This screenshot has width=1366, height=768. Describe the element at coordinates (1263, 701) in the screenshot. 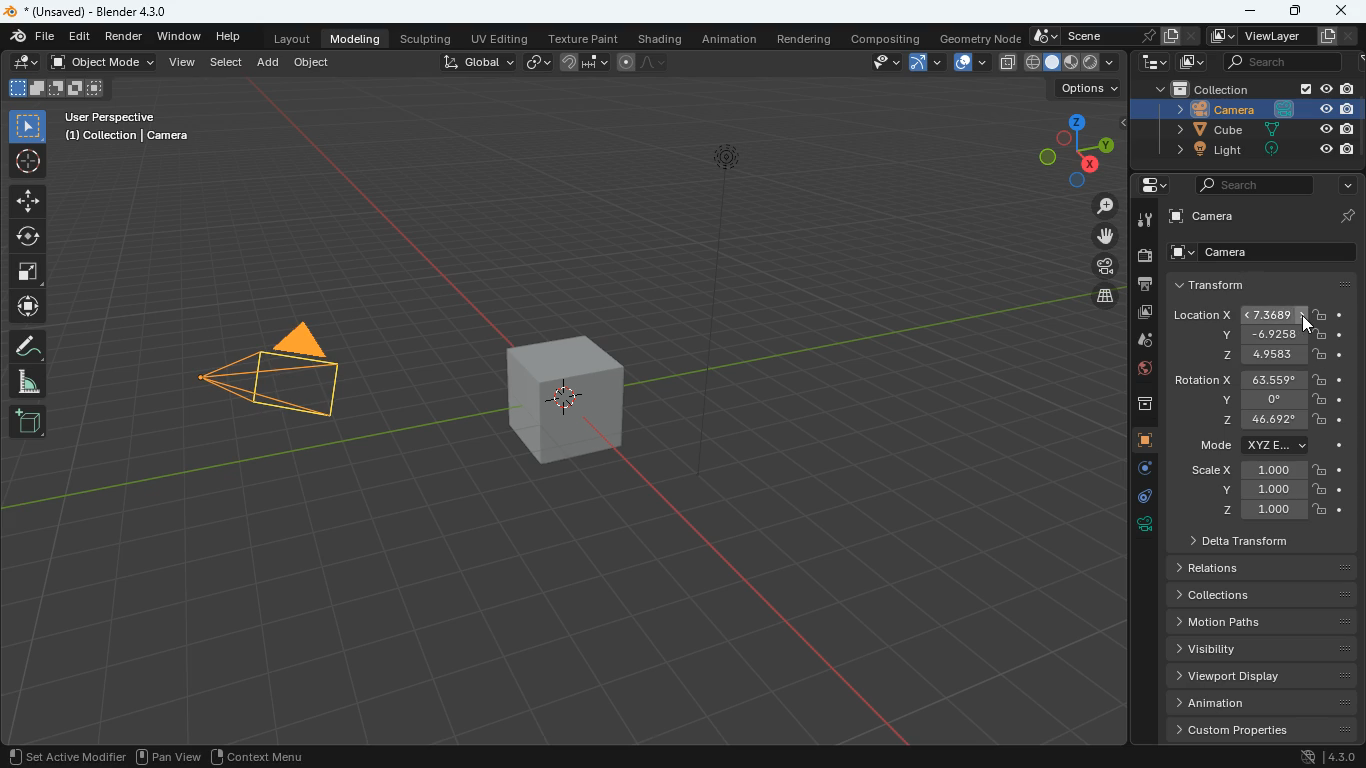

I see `animation` at that location.